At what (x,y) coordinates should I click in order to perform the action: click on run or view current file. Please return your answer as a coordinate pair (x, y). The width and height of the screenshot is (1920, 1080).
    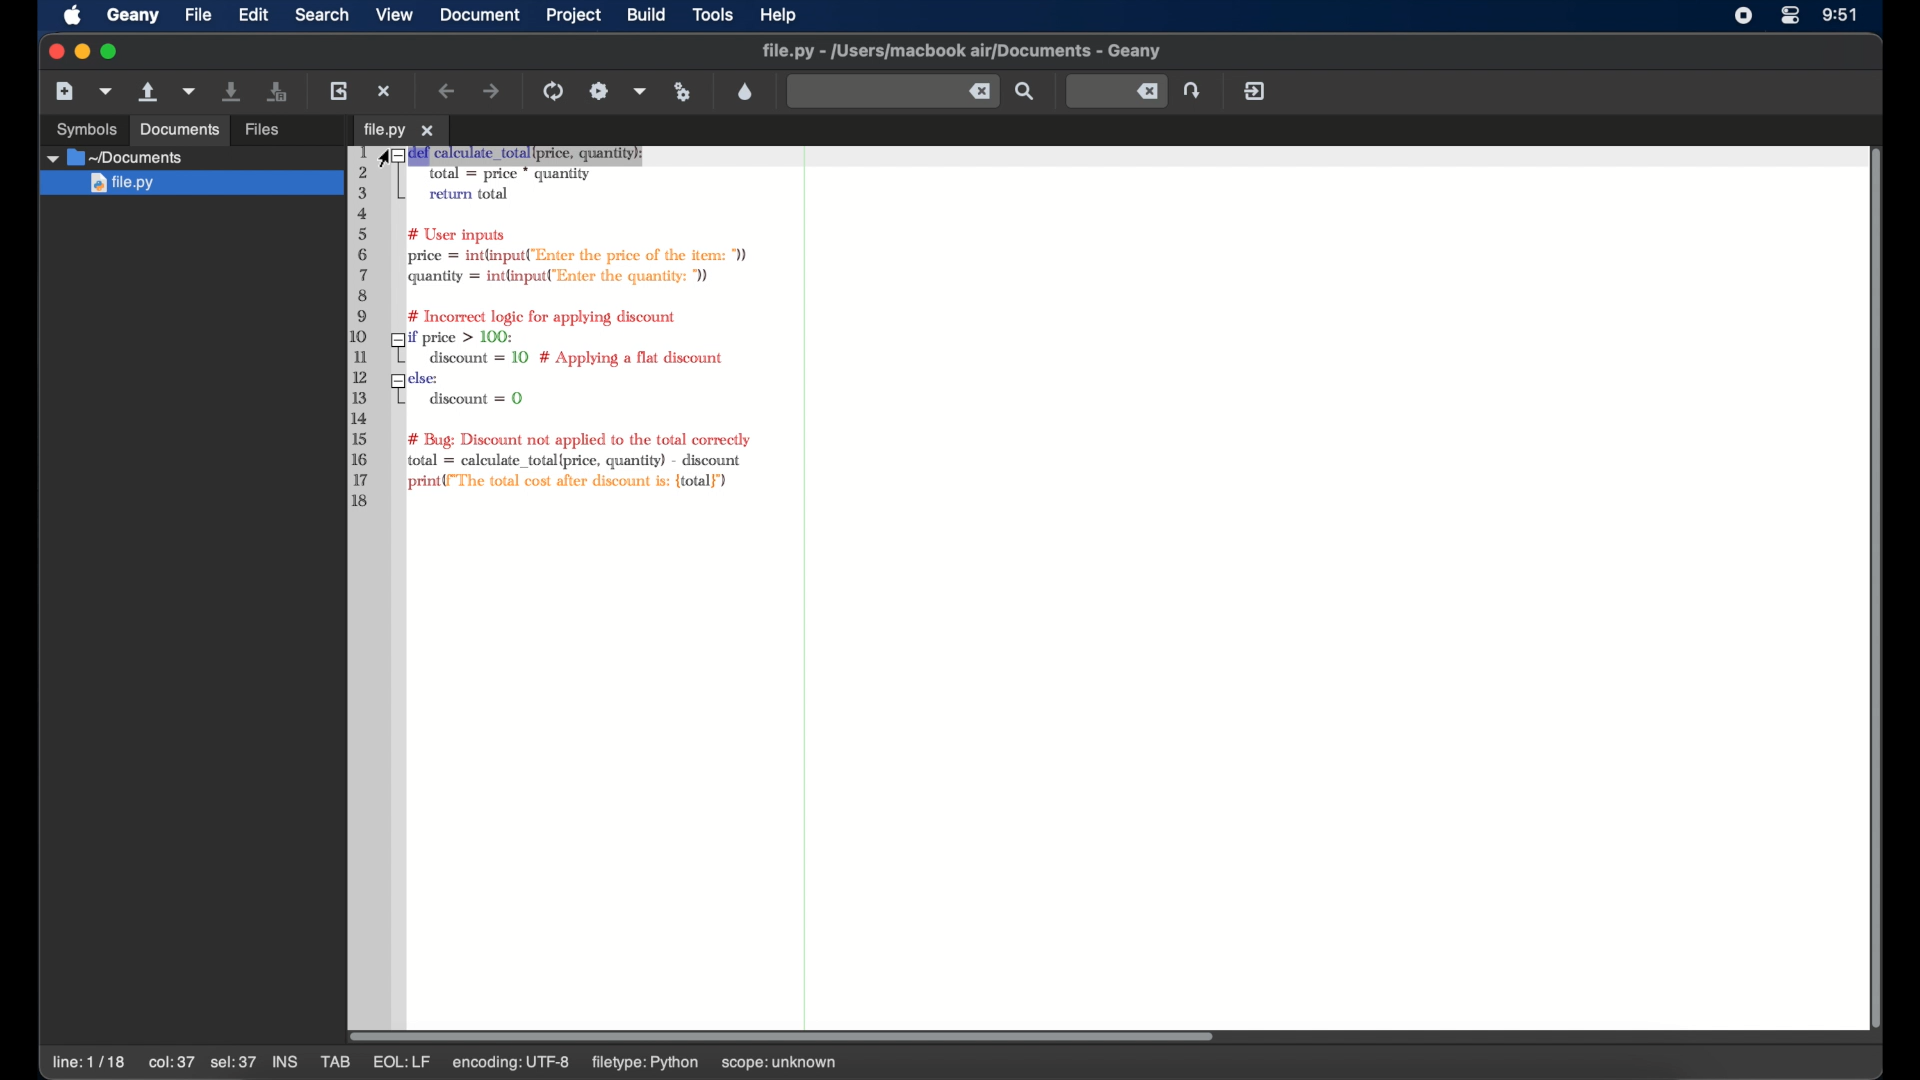
    Looking at the image, I should click on (683, 91).